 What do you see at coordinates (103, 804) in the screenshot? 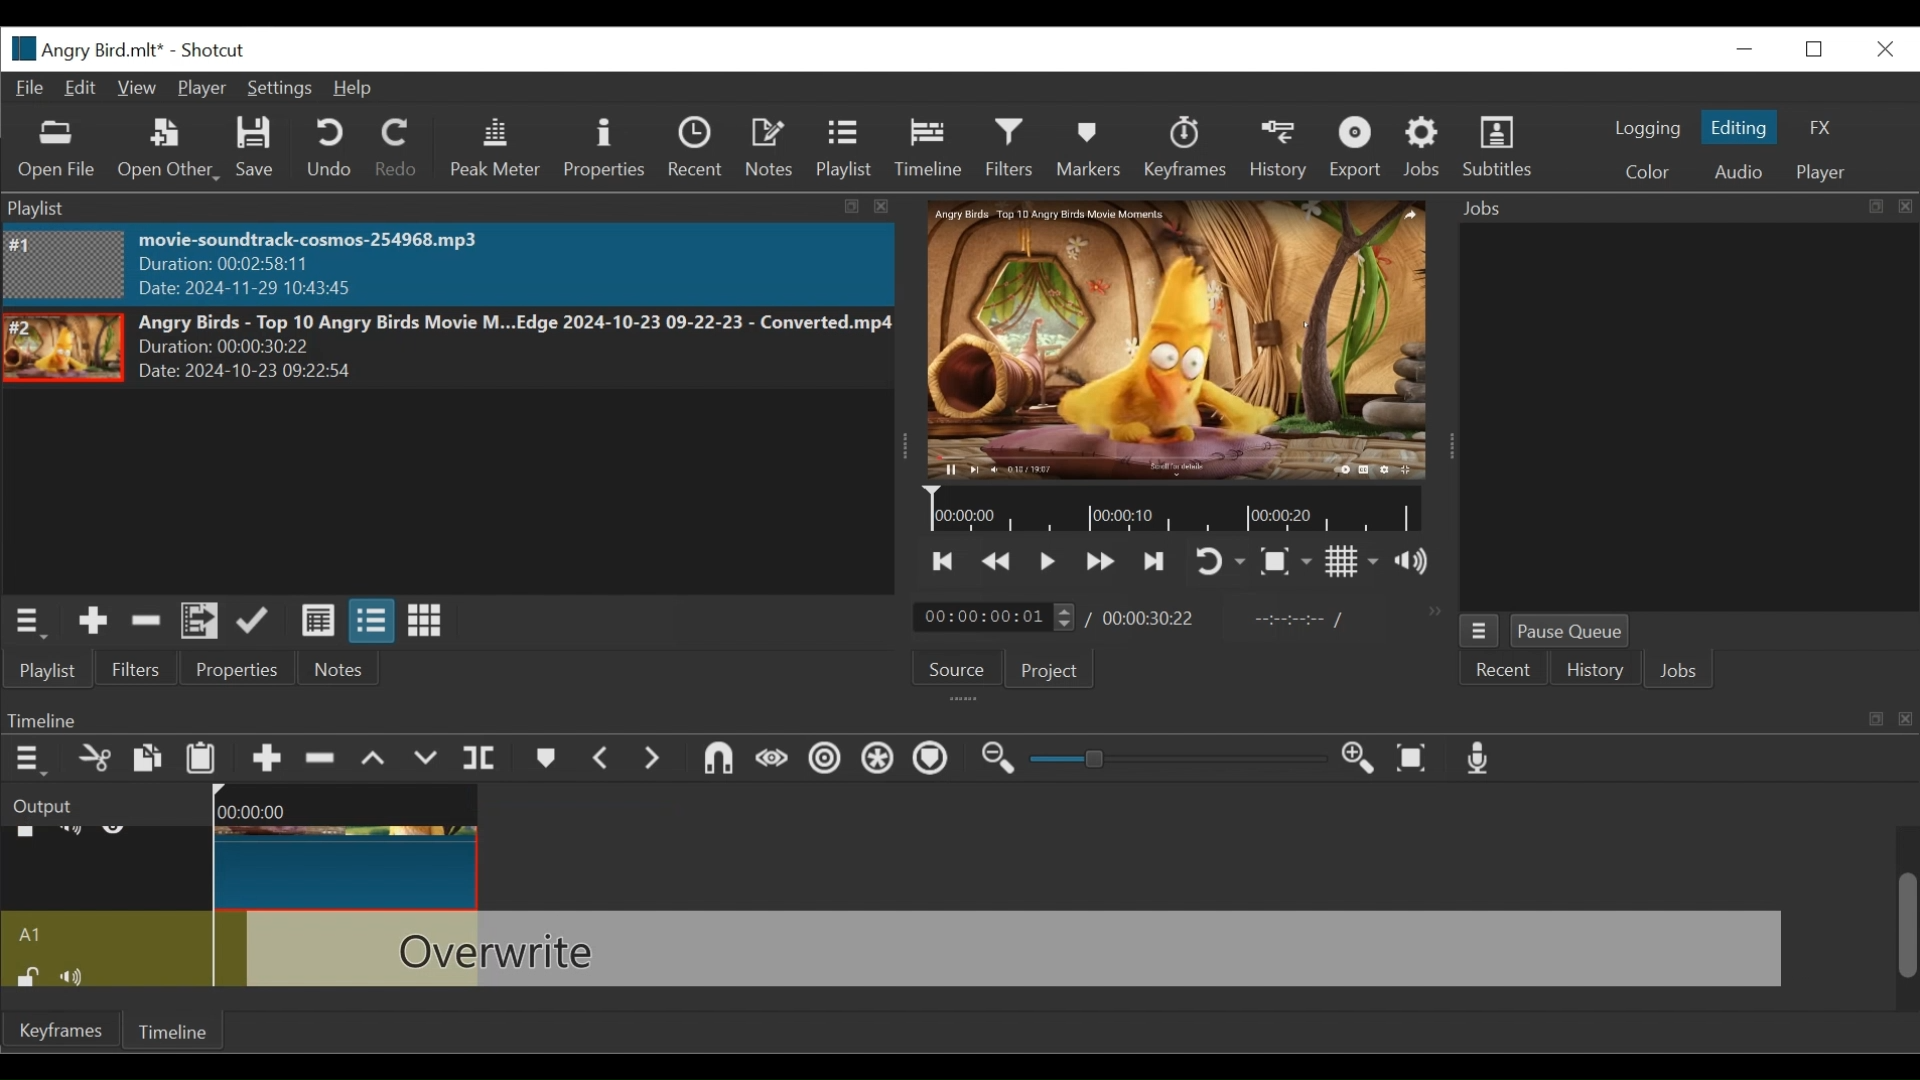
I see `Output` at bounding box center [103, 804].